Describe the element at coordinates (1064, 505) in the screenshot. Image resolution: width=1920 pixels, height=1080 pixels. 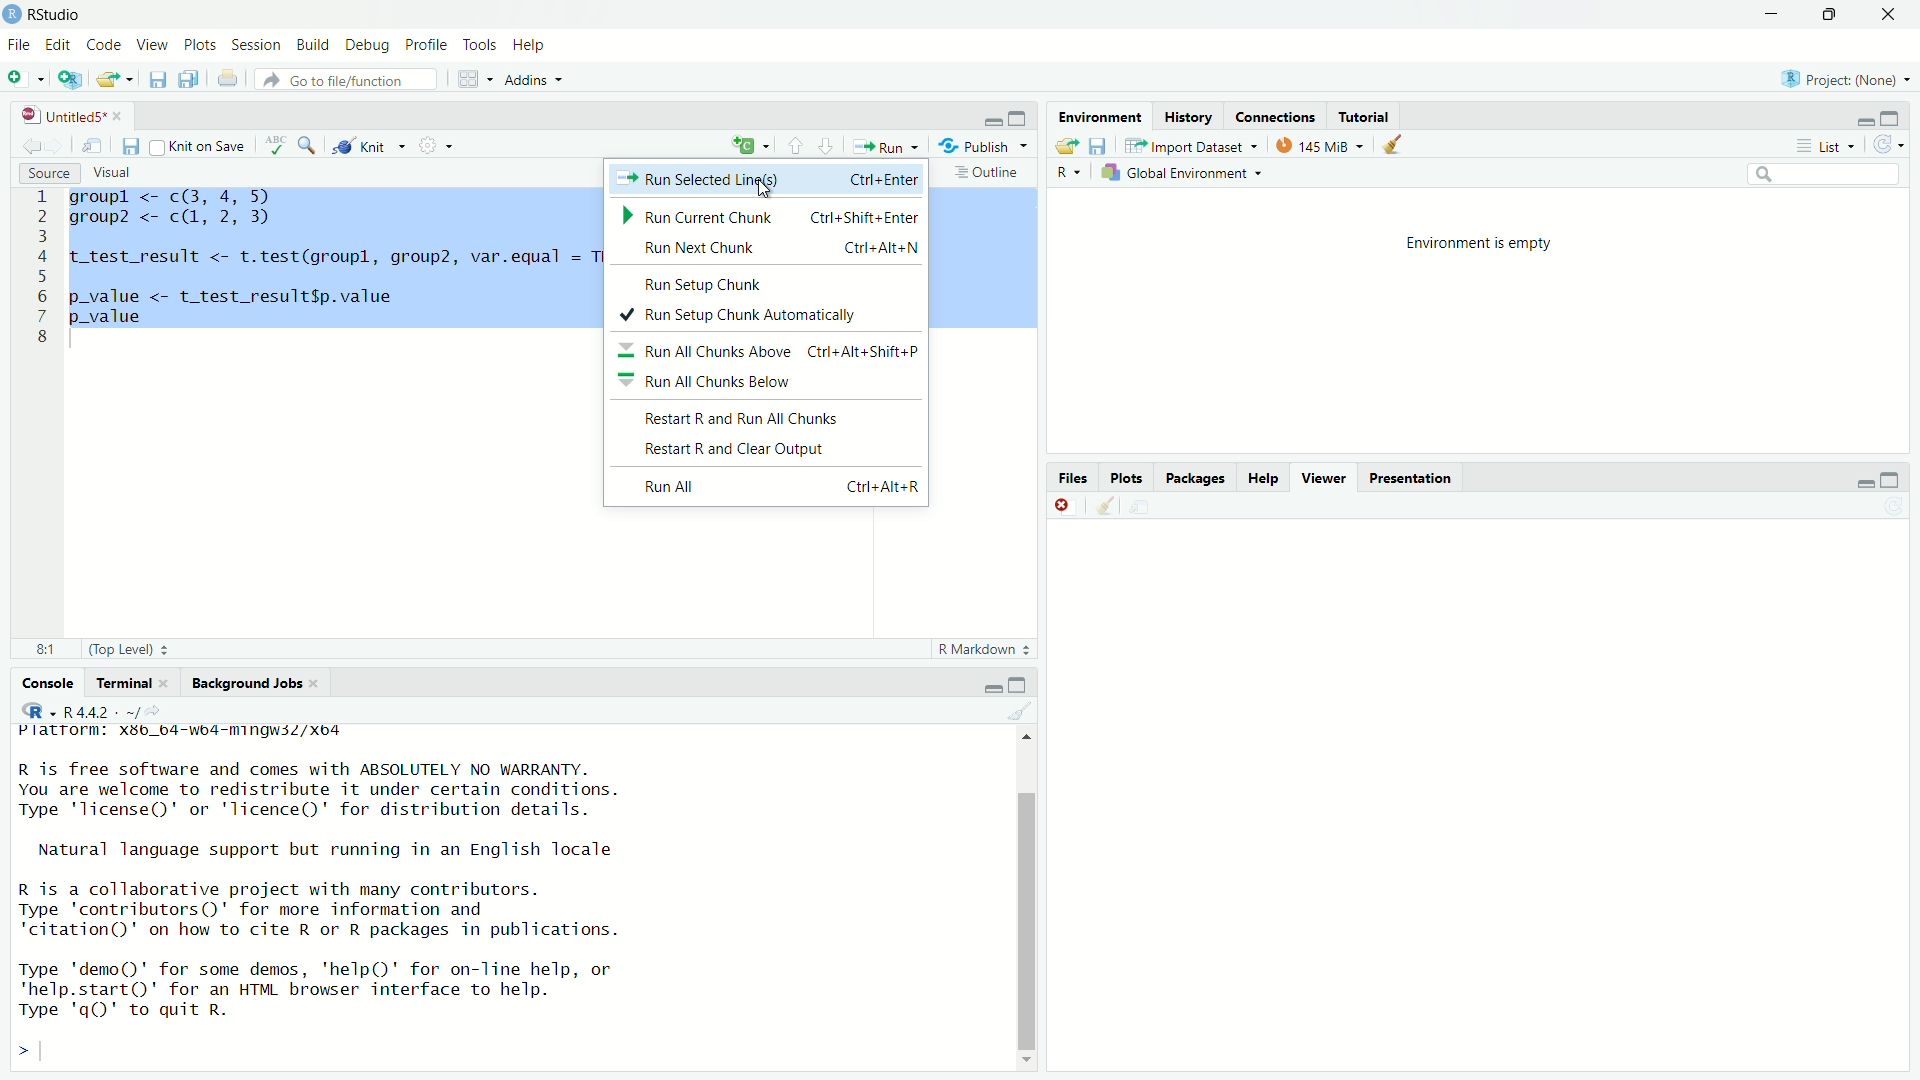
I see `close` at that location.